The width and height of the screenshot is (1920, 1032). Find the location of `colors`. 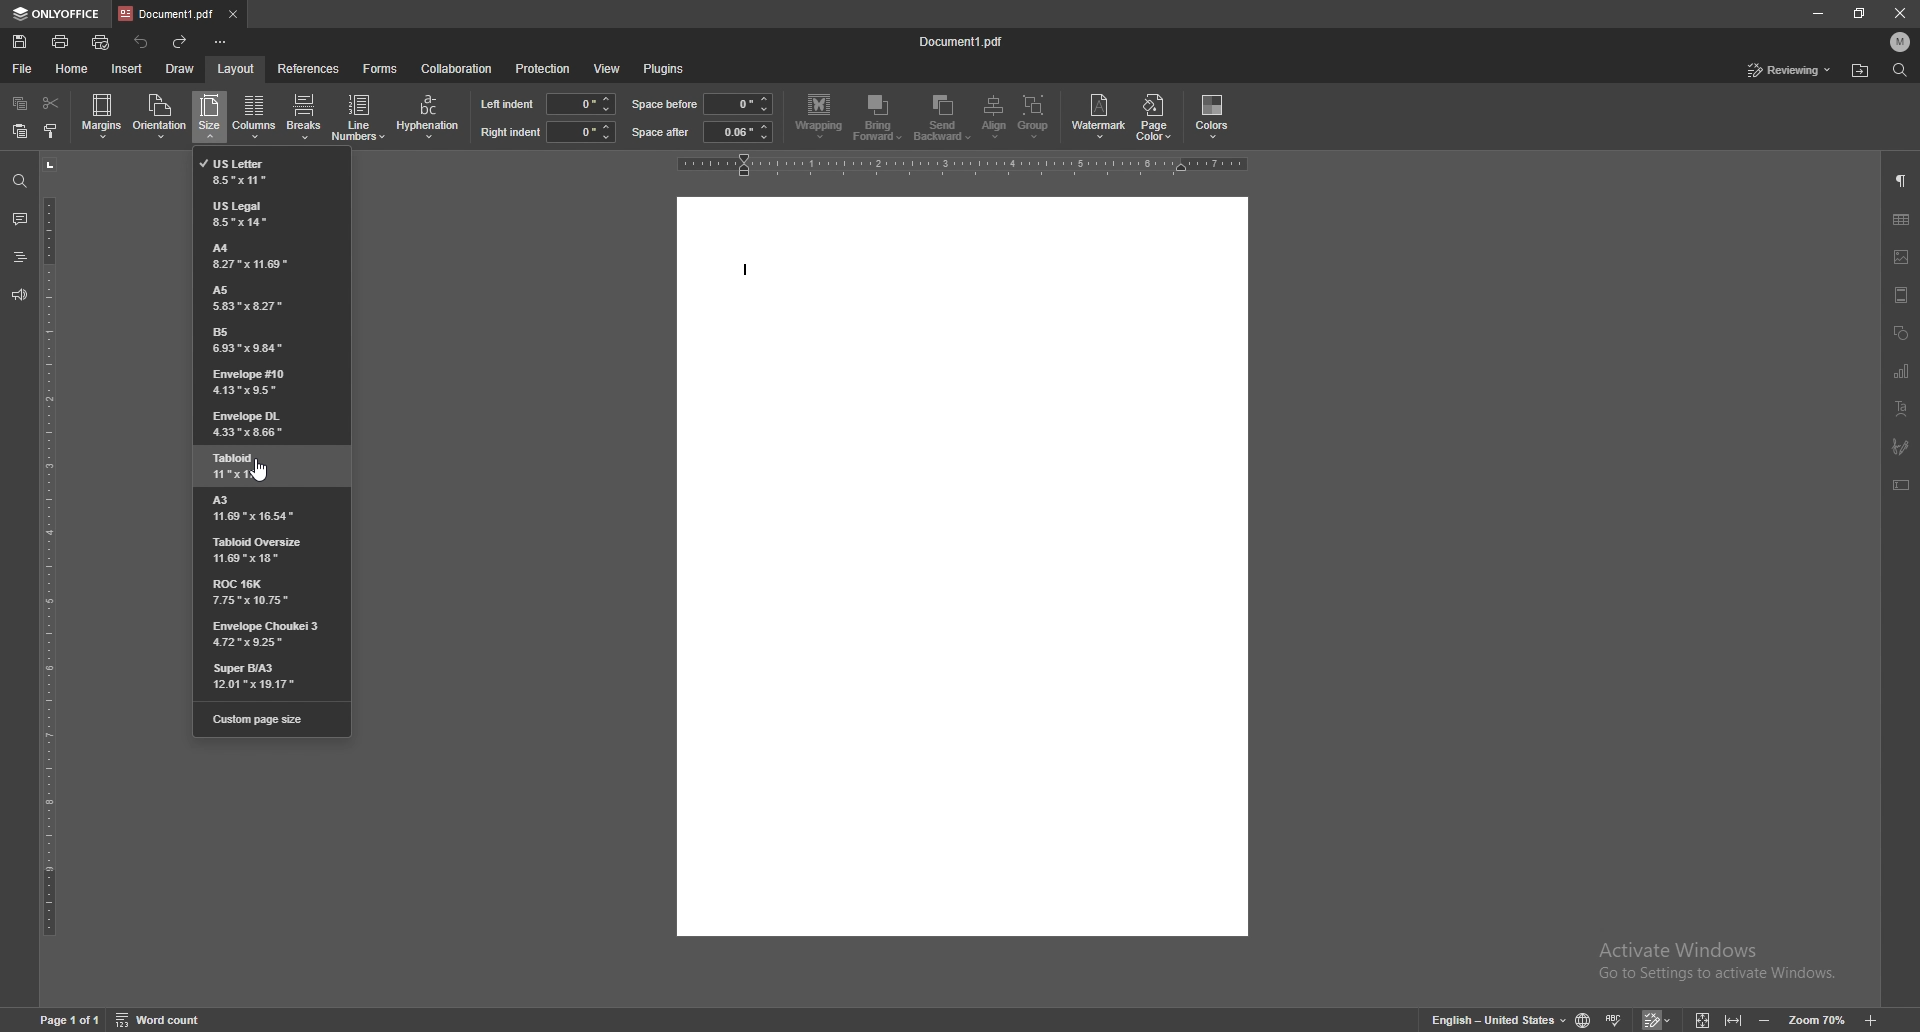

colors is located at coordinates (1213, 117).